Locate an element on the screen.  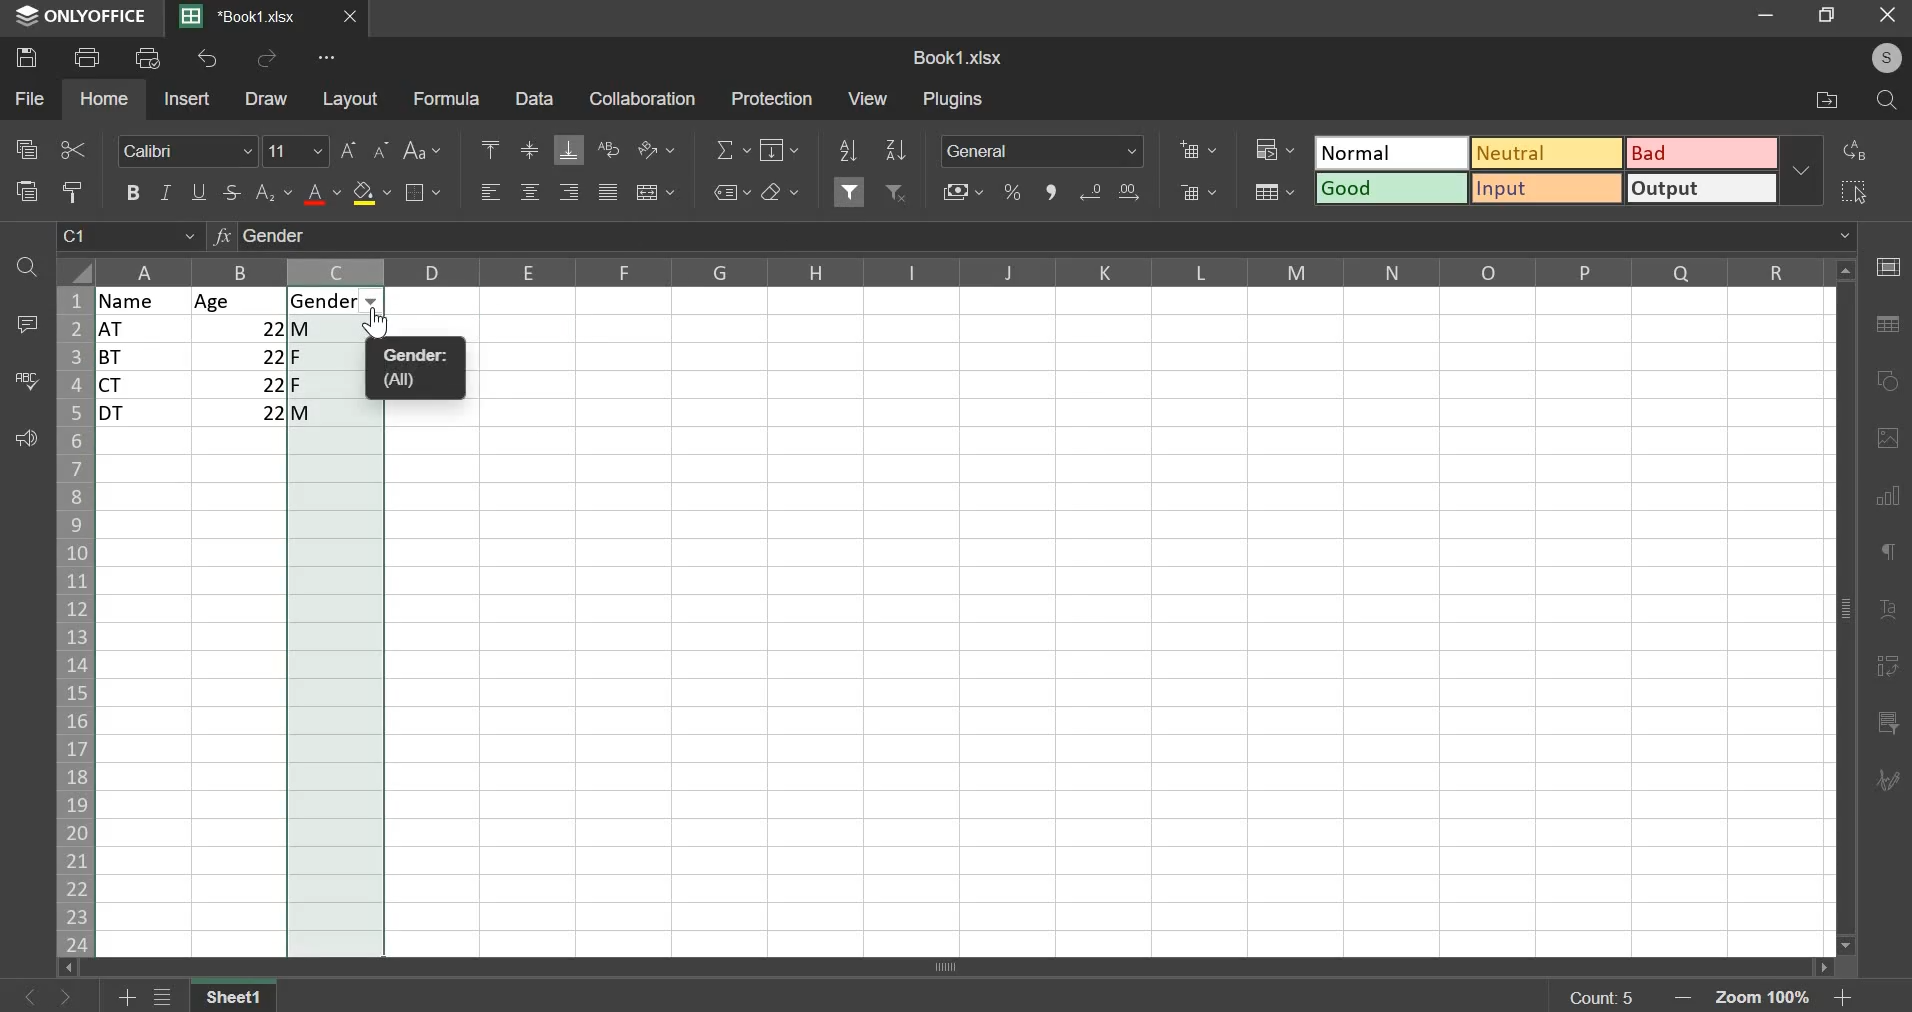
more is located at coordinates (1806, 170).